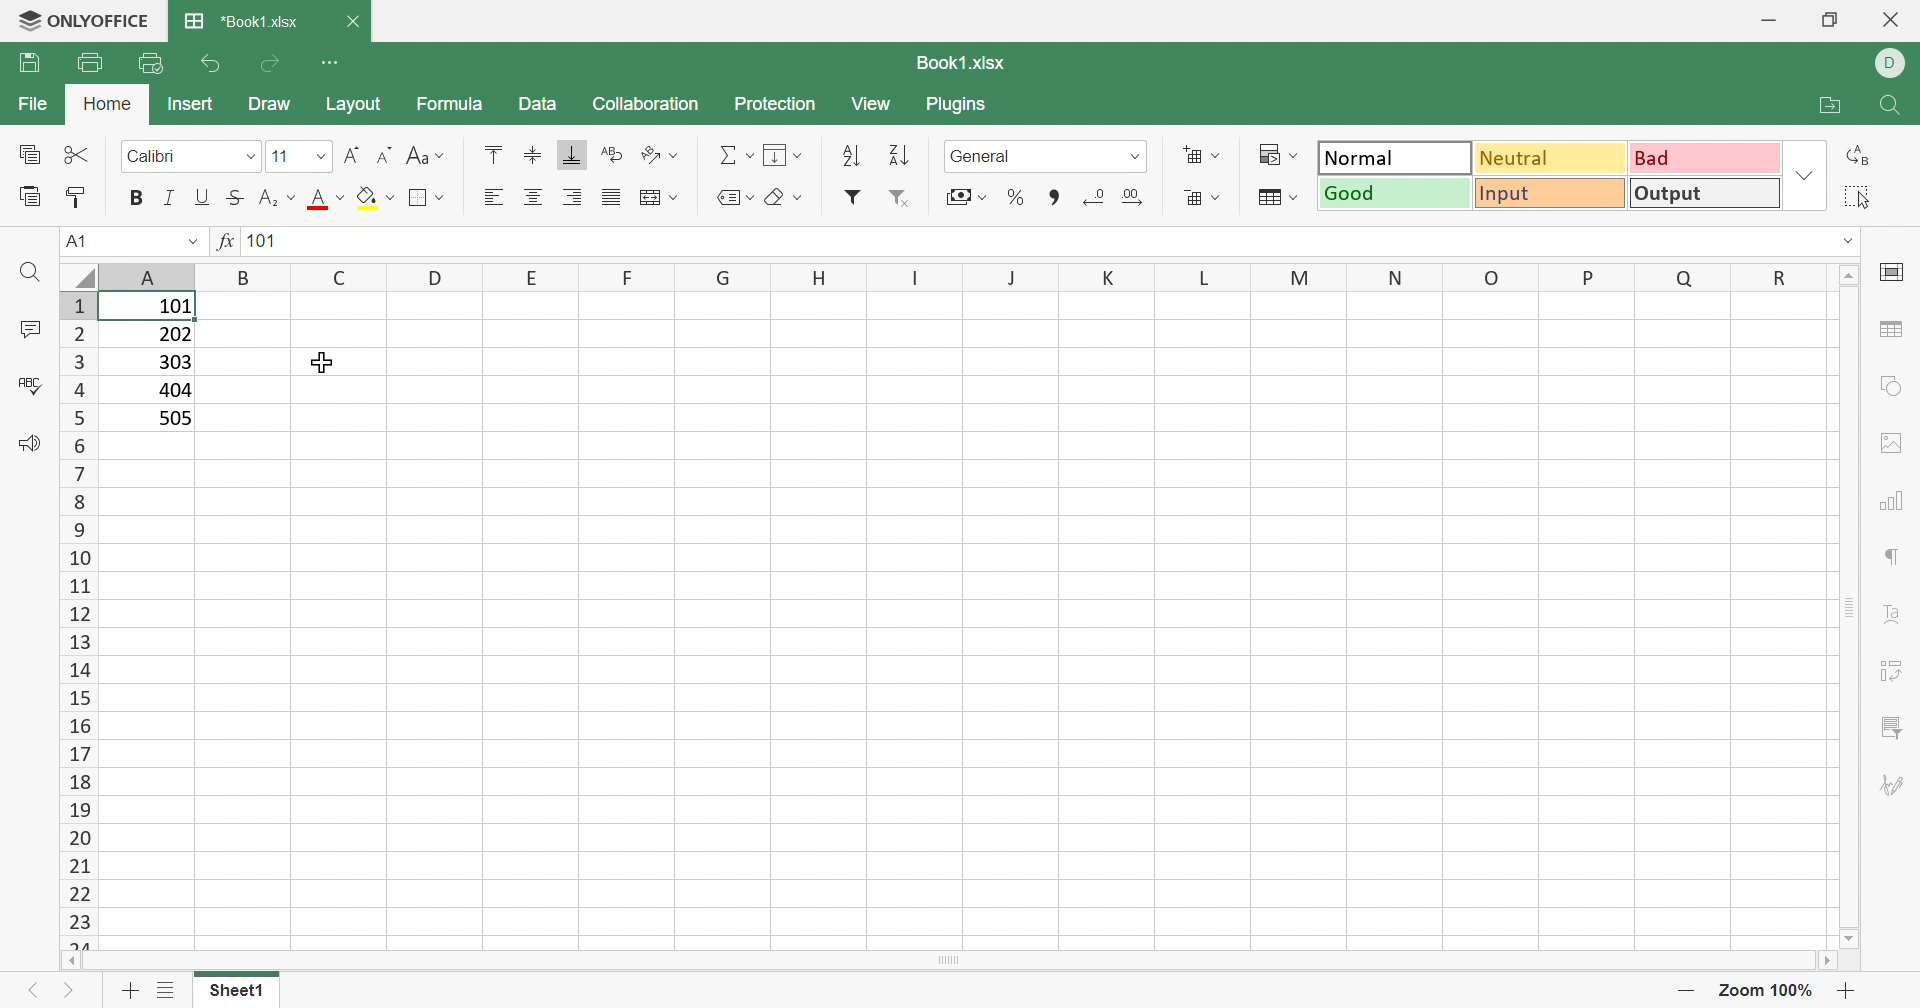 Image resolution: width=1920 pixels, height=1008 pixels. Describe the element at coordinates (173, 363) in the screenshot. I see `303` at that location.